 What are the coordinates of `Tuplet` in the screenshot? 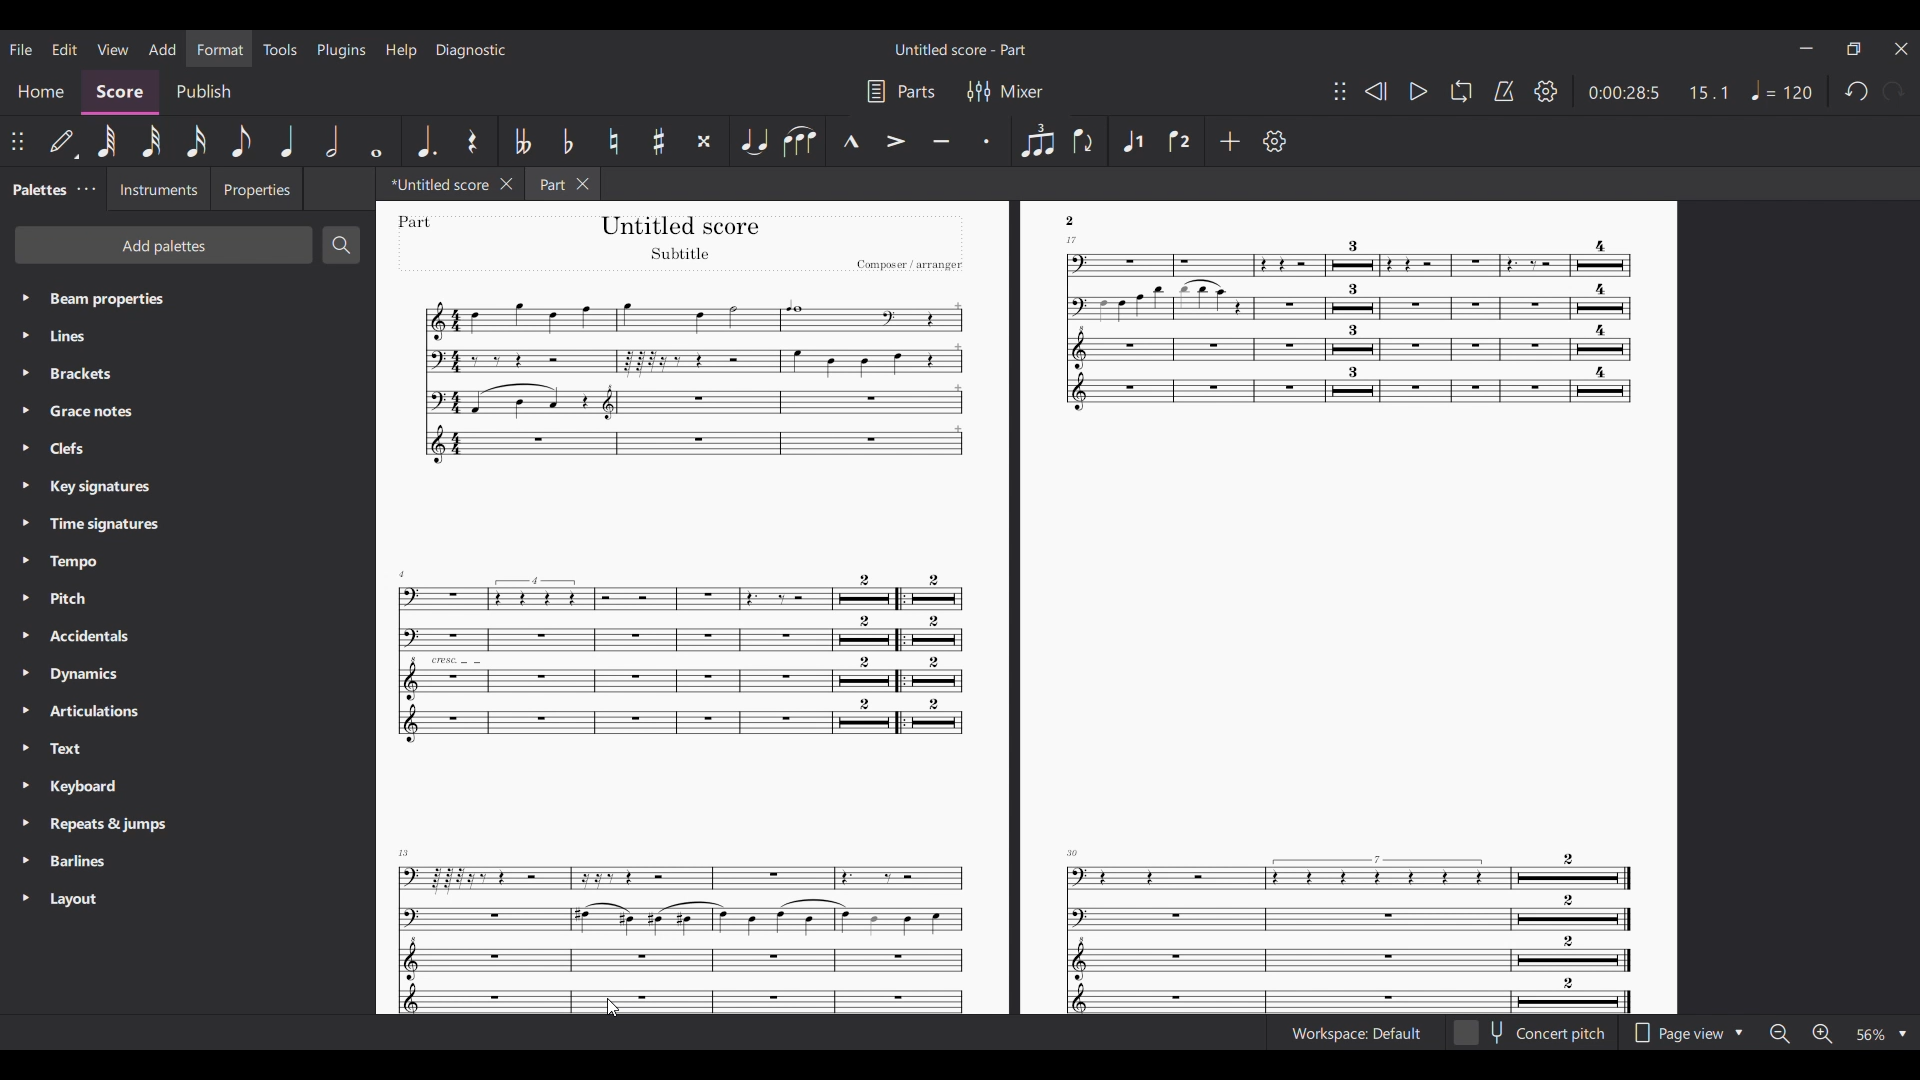 It's located at (1036, 141).